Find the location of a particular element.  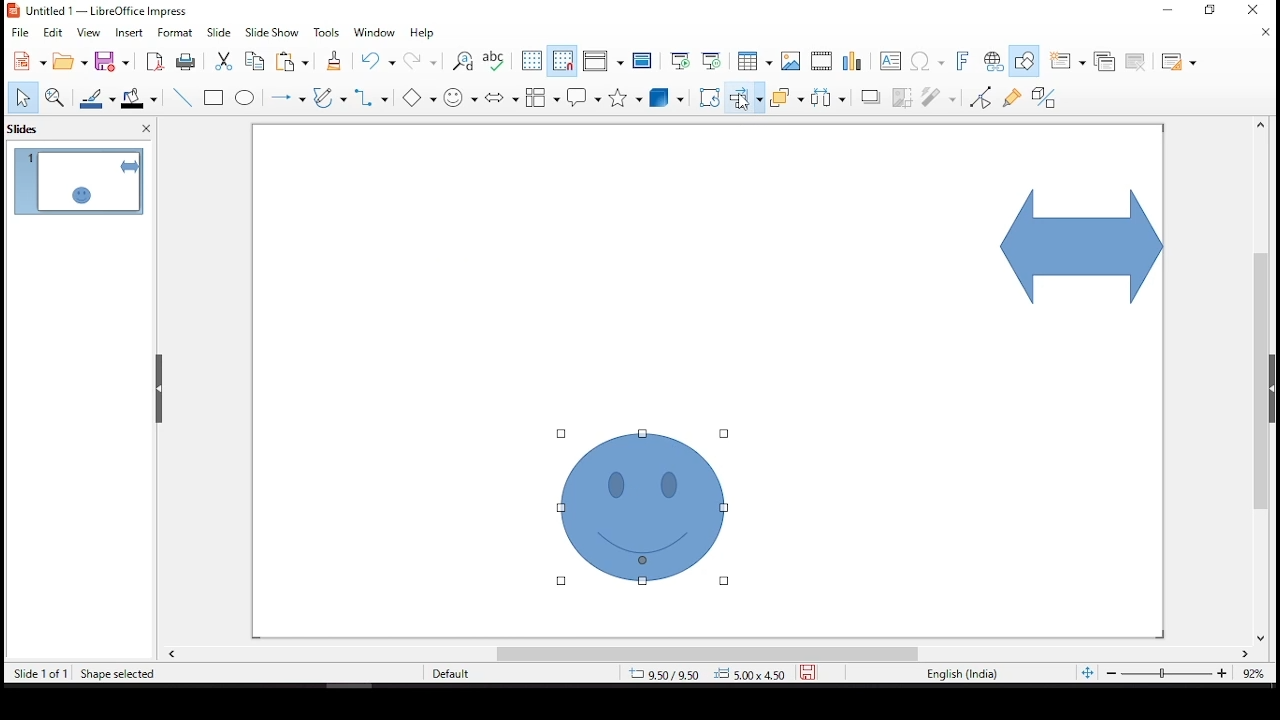

copy is located at coordinates (256, 62).